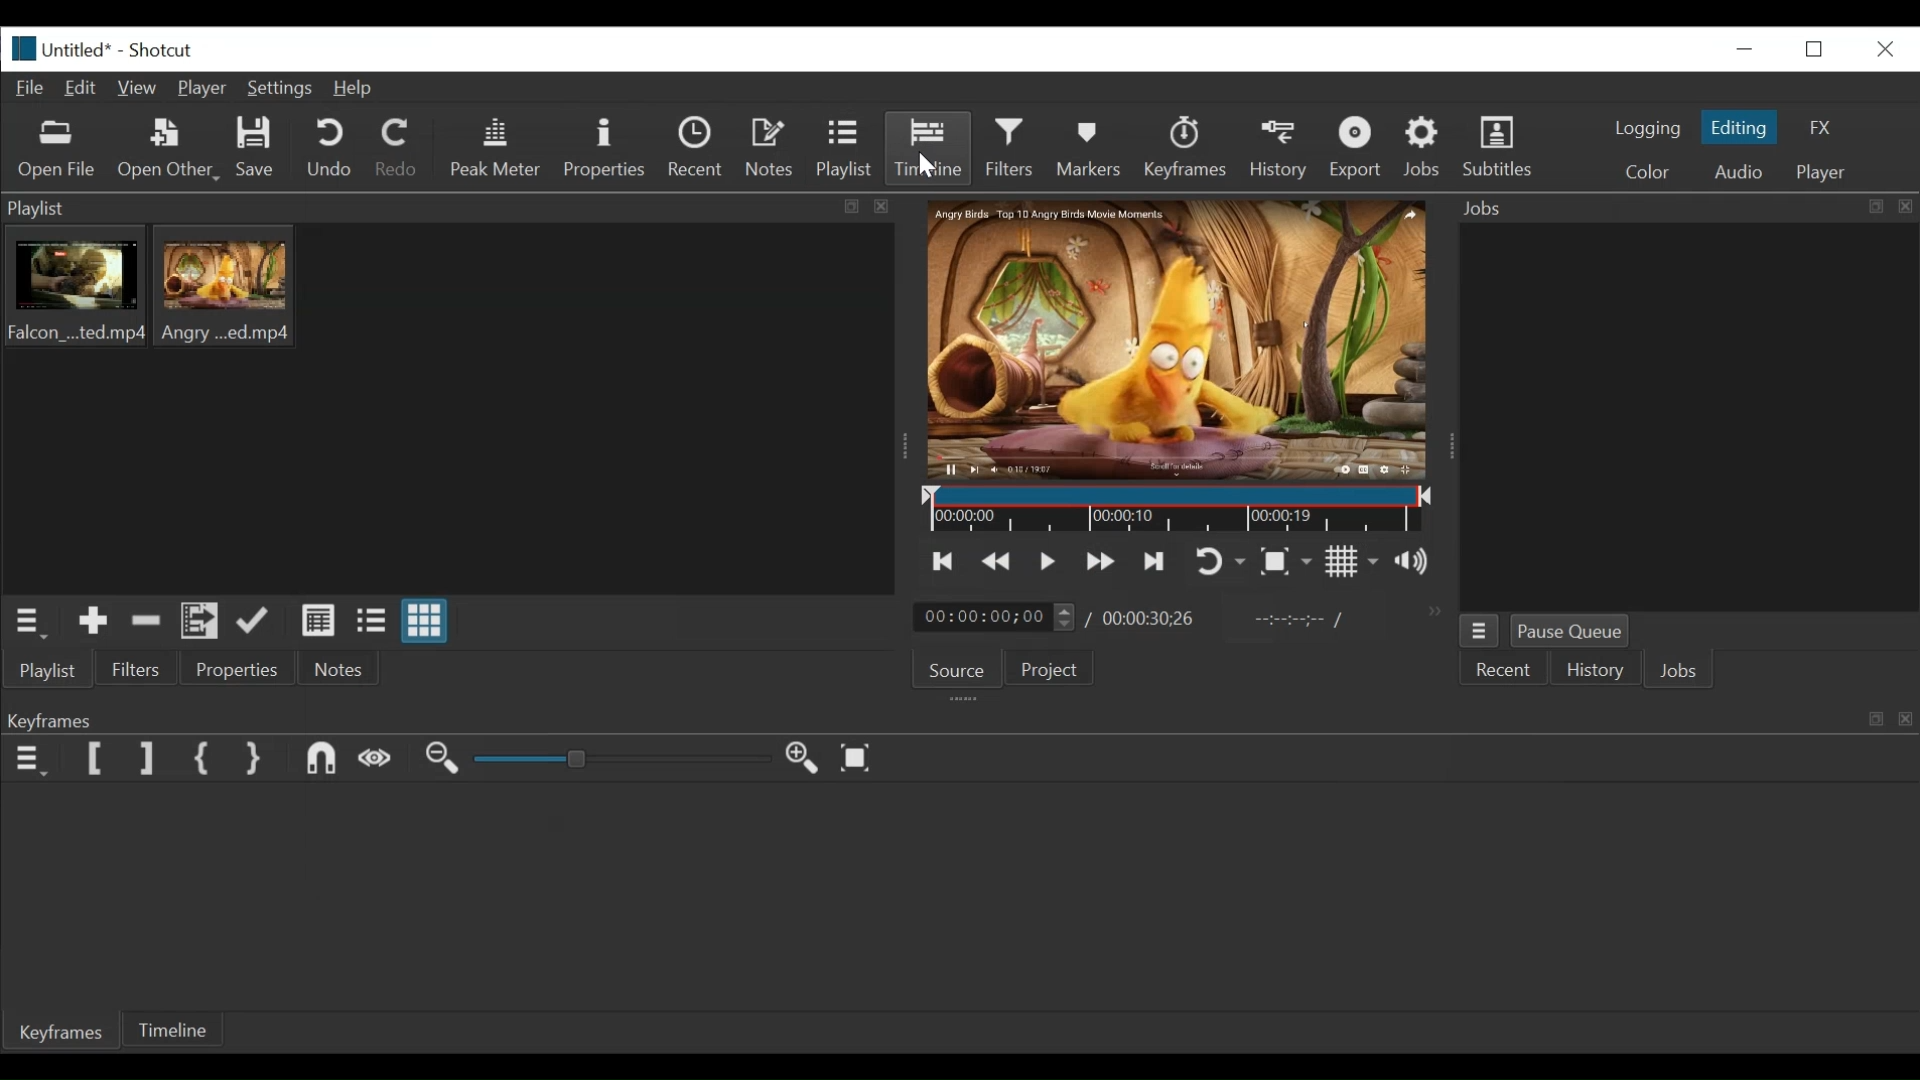  I want to click on Toggle zoom, so click(1285, 563).